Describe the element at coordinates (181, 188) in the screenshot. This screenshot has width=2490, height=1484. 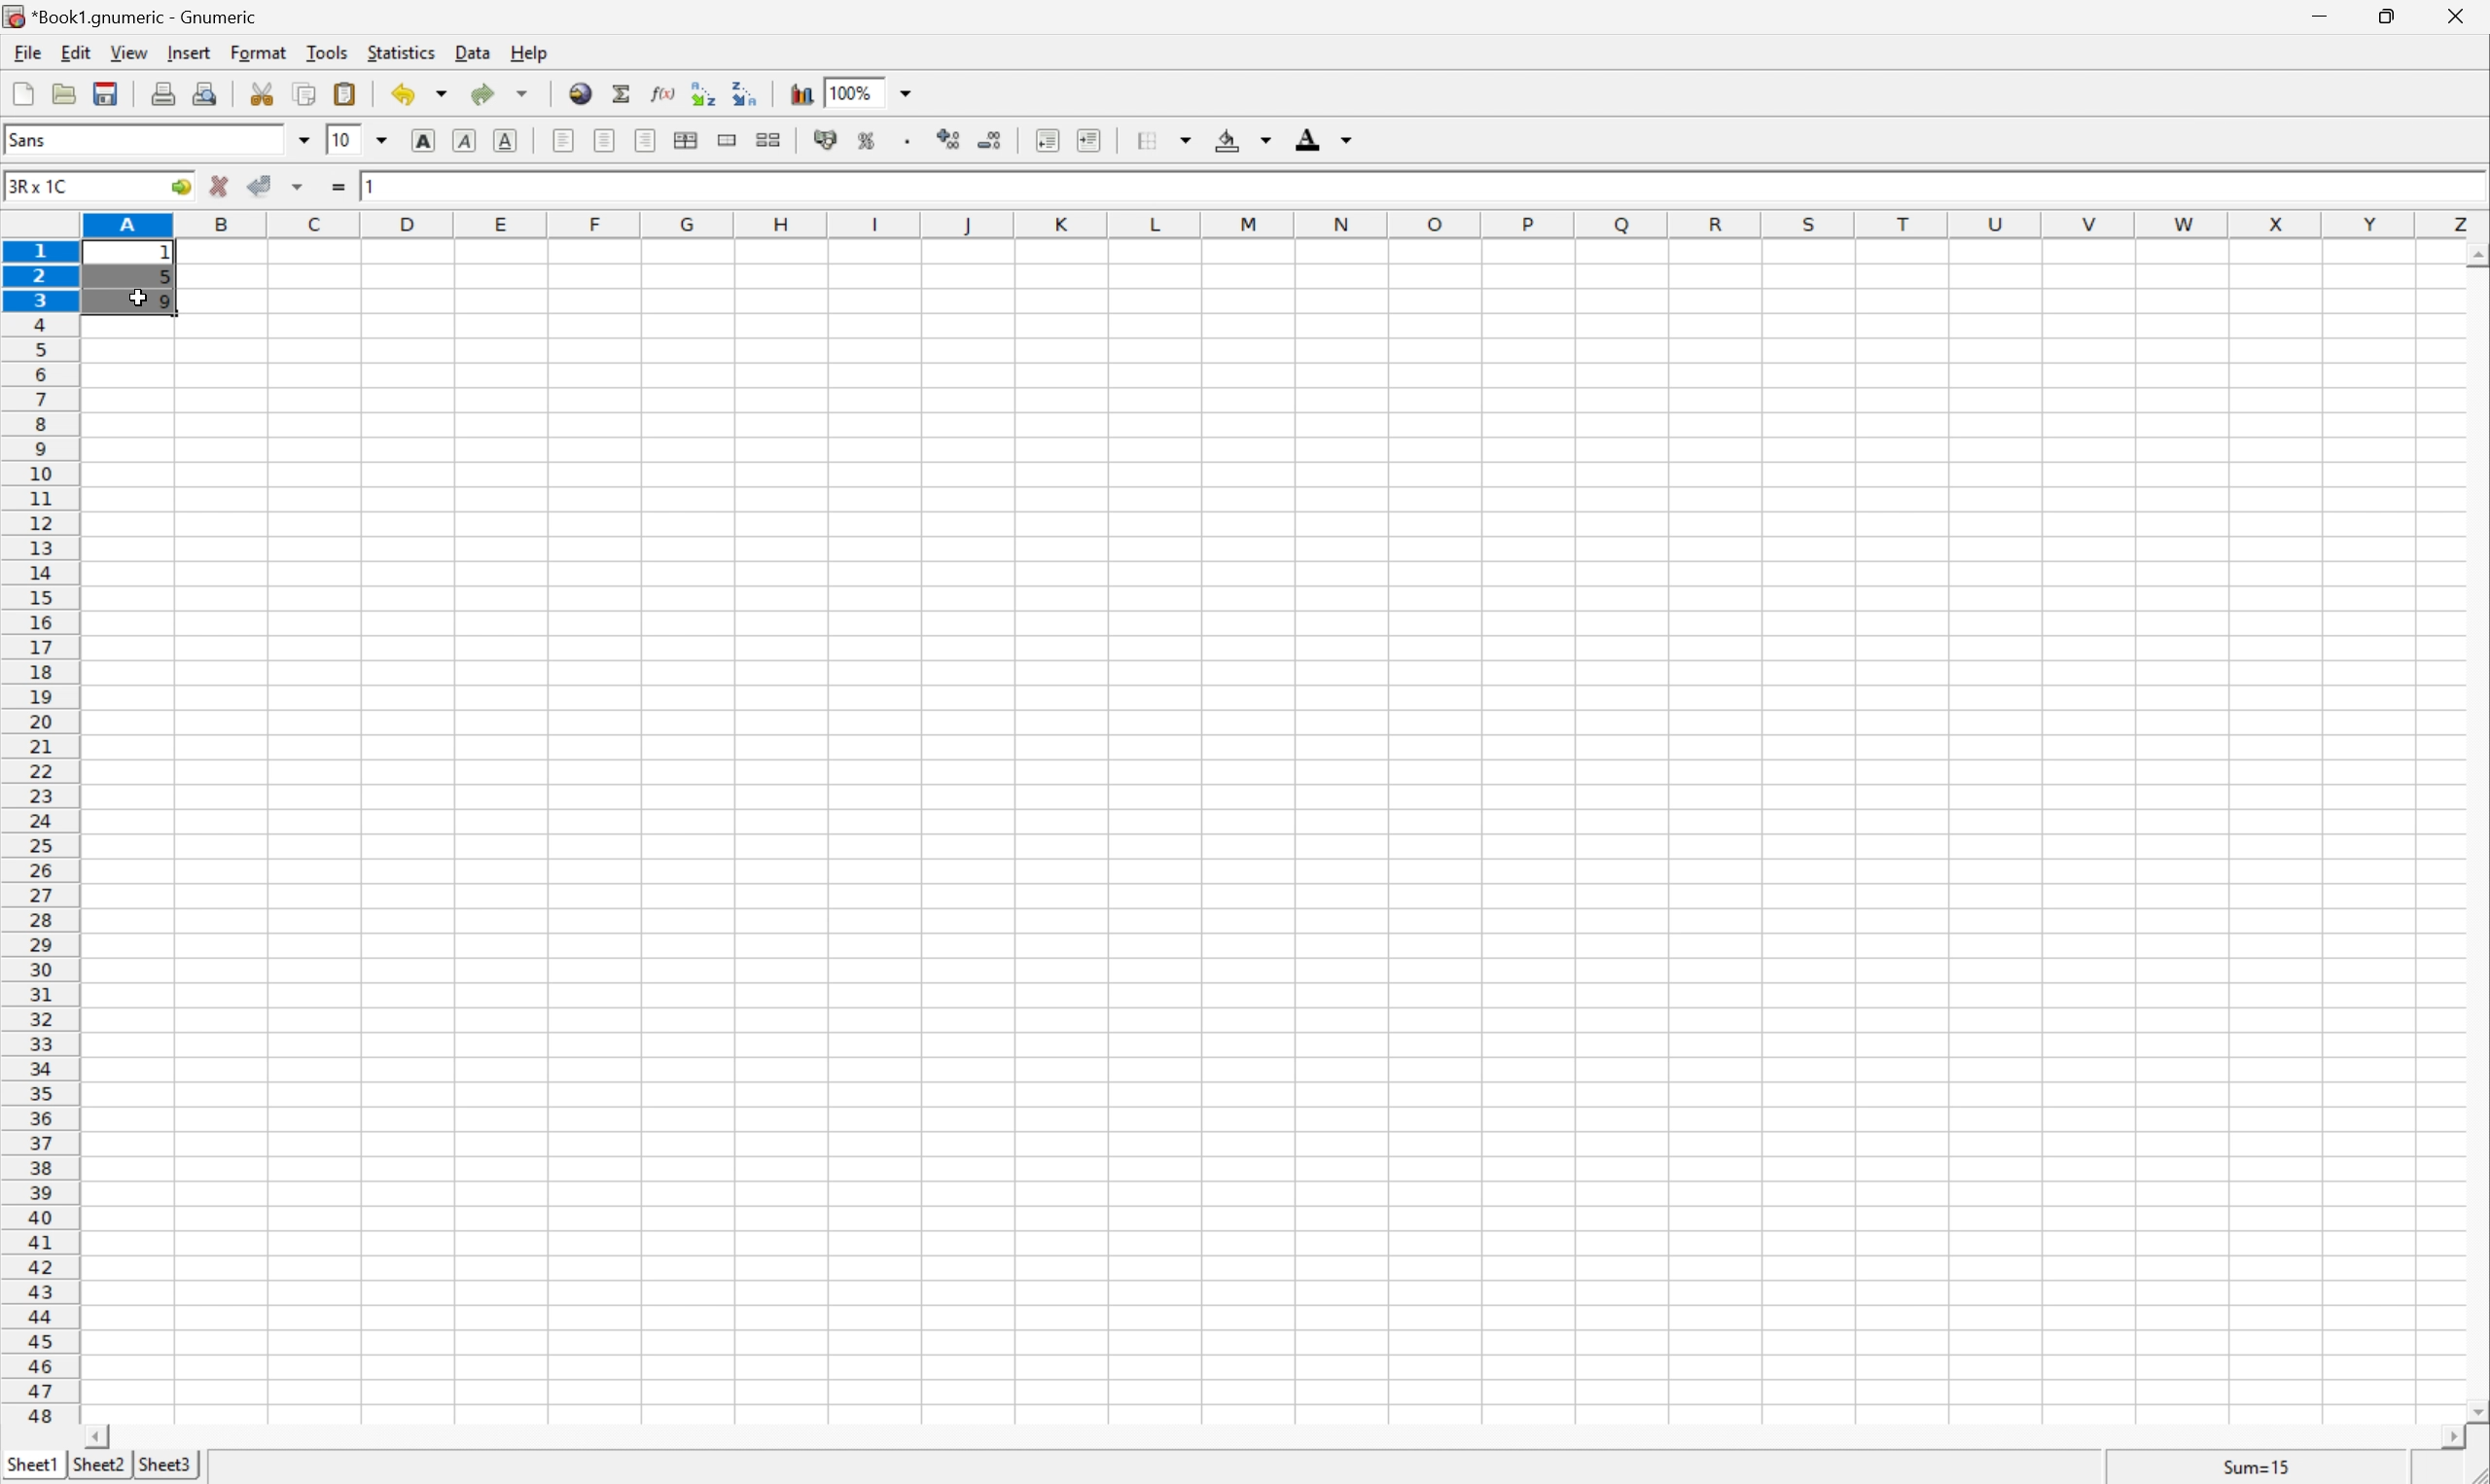
I see `go to` at that location.